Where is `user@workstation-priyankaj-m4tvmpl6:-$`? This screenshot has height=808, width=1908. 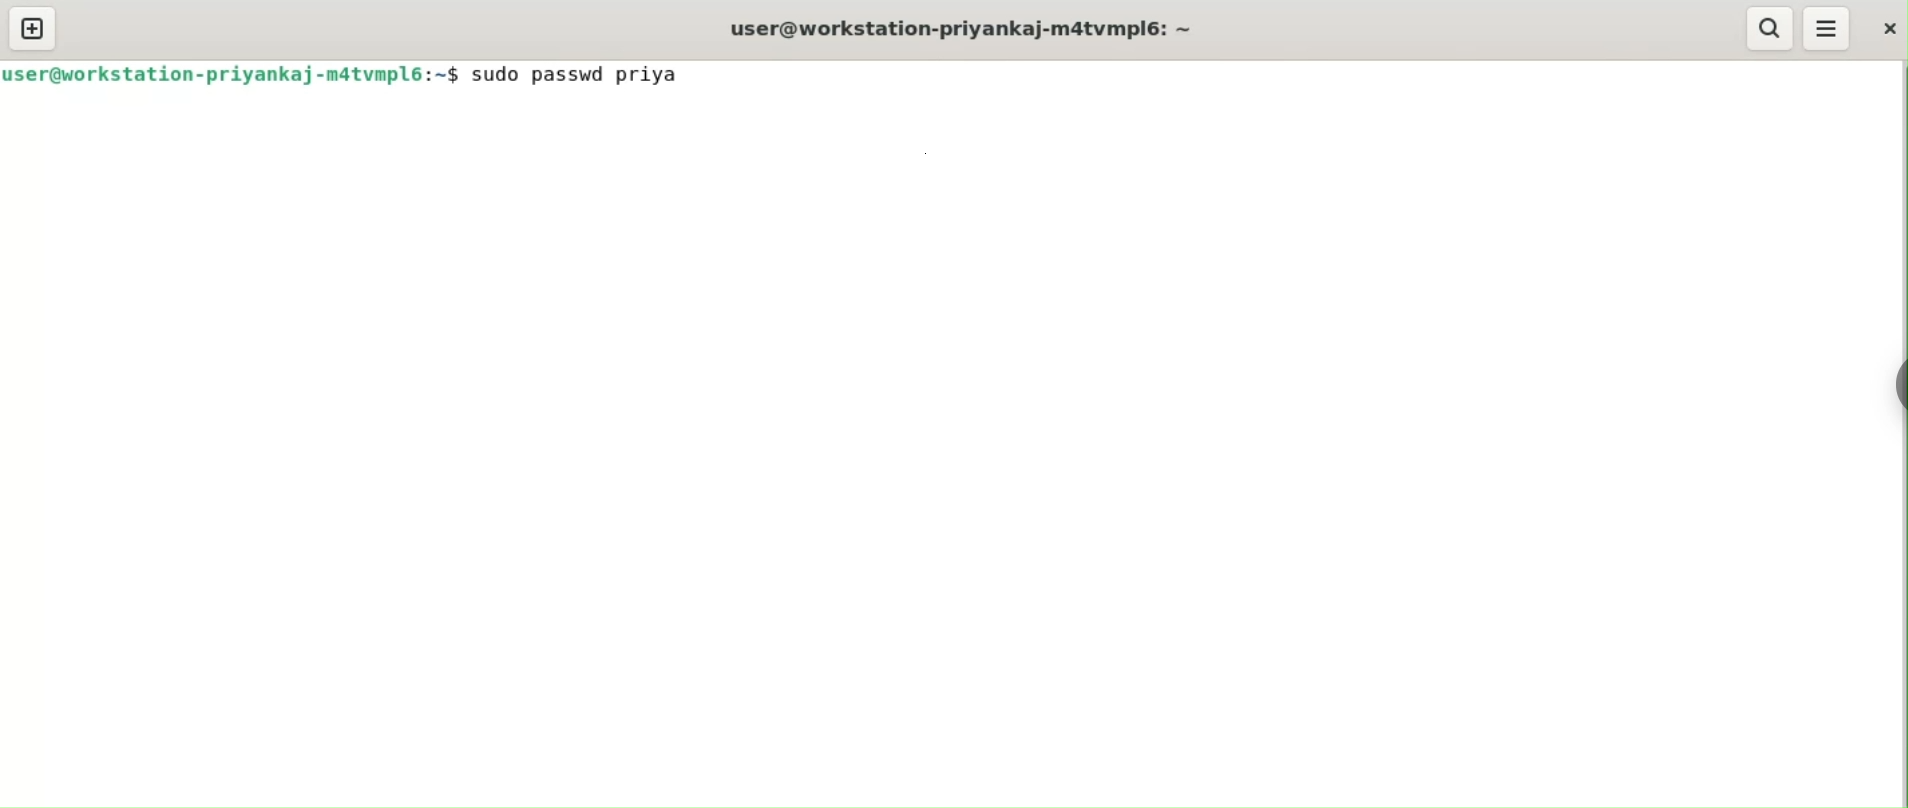 user@workstation-priyankaj-m4tvmpl6:-$ is located at coordinates (975, 27).